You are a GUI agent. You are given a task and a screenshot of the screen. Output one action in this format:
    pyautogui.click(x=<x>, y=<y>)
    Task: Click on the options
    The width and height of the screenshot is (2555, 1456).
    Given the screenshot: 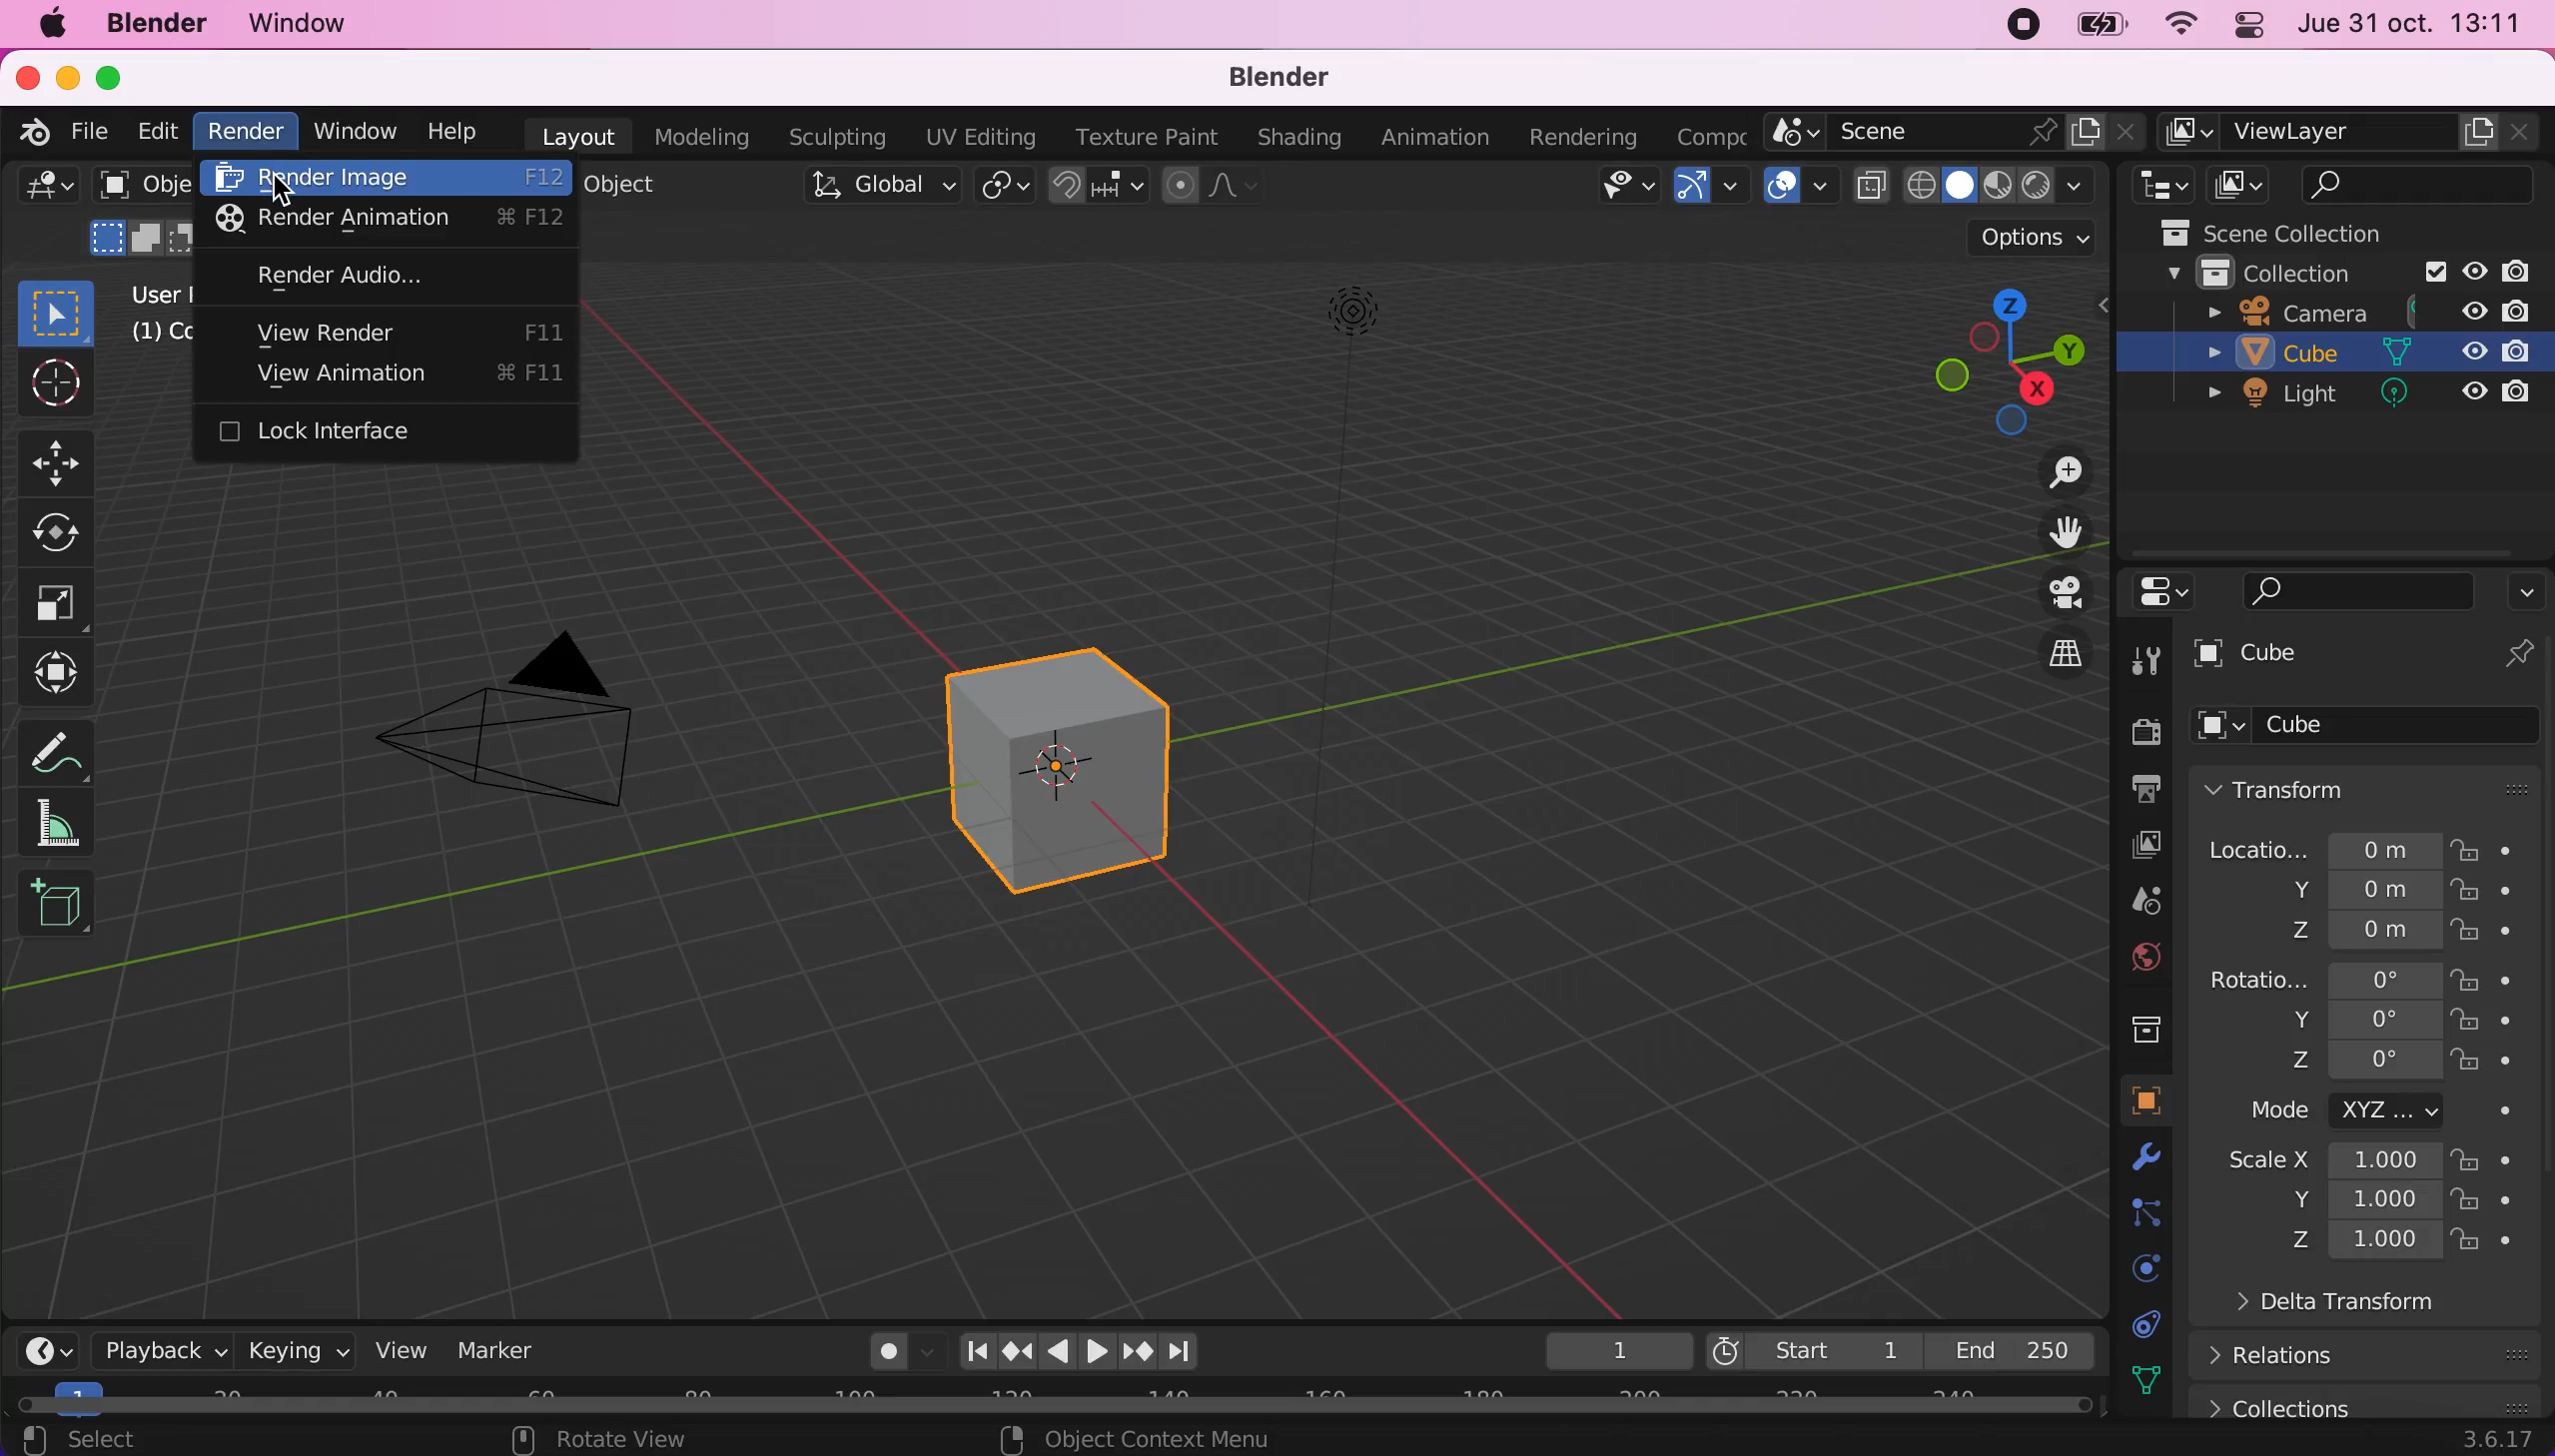 What is the action you would take?
    pyautogui.click(x=2526, y=591)
    